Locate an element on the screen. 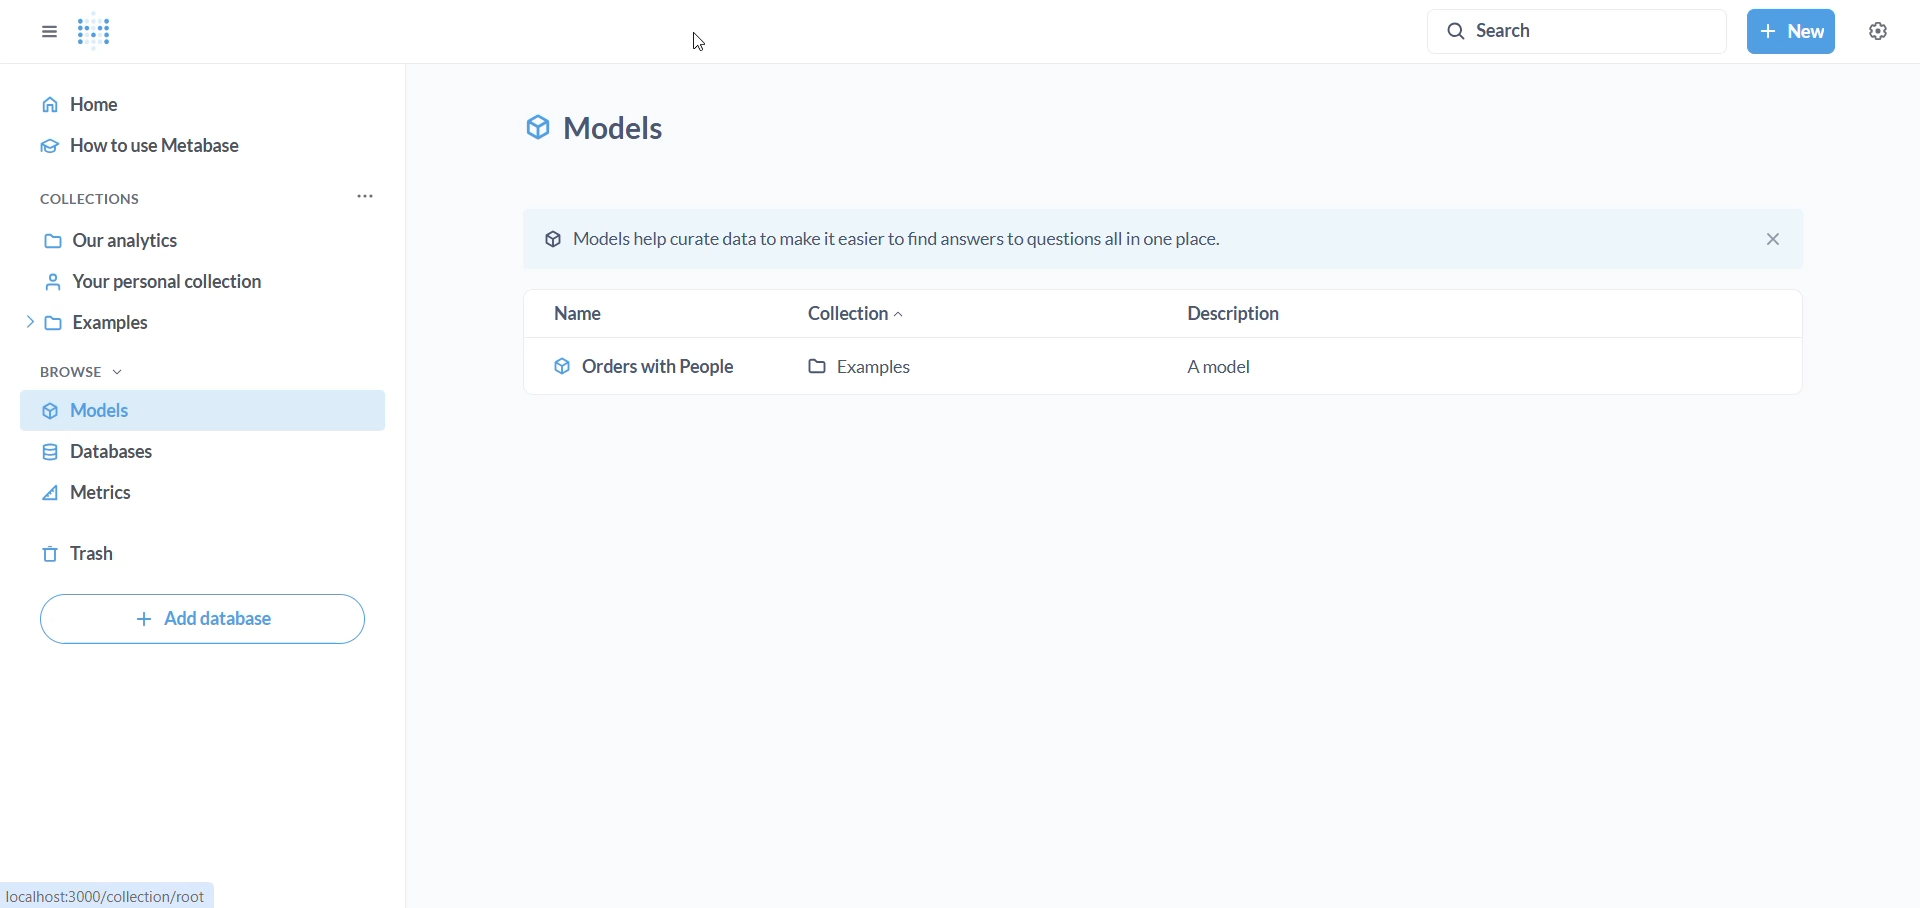  home is located at coordinates (196, 106).